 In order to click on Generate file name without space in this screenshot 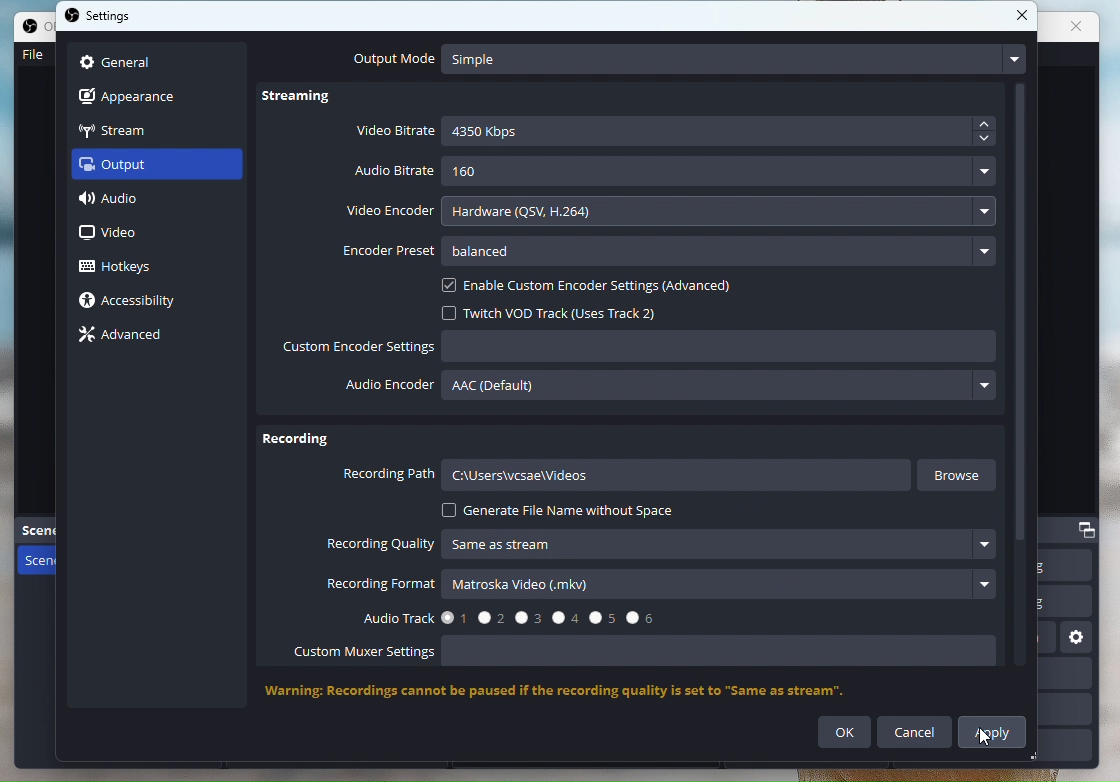, I will do `click(560, 511)`.